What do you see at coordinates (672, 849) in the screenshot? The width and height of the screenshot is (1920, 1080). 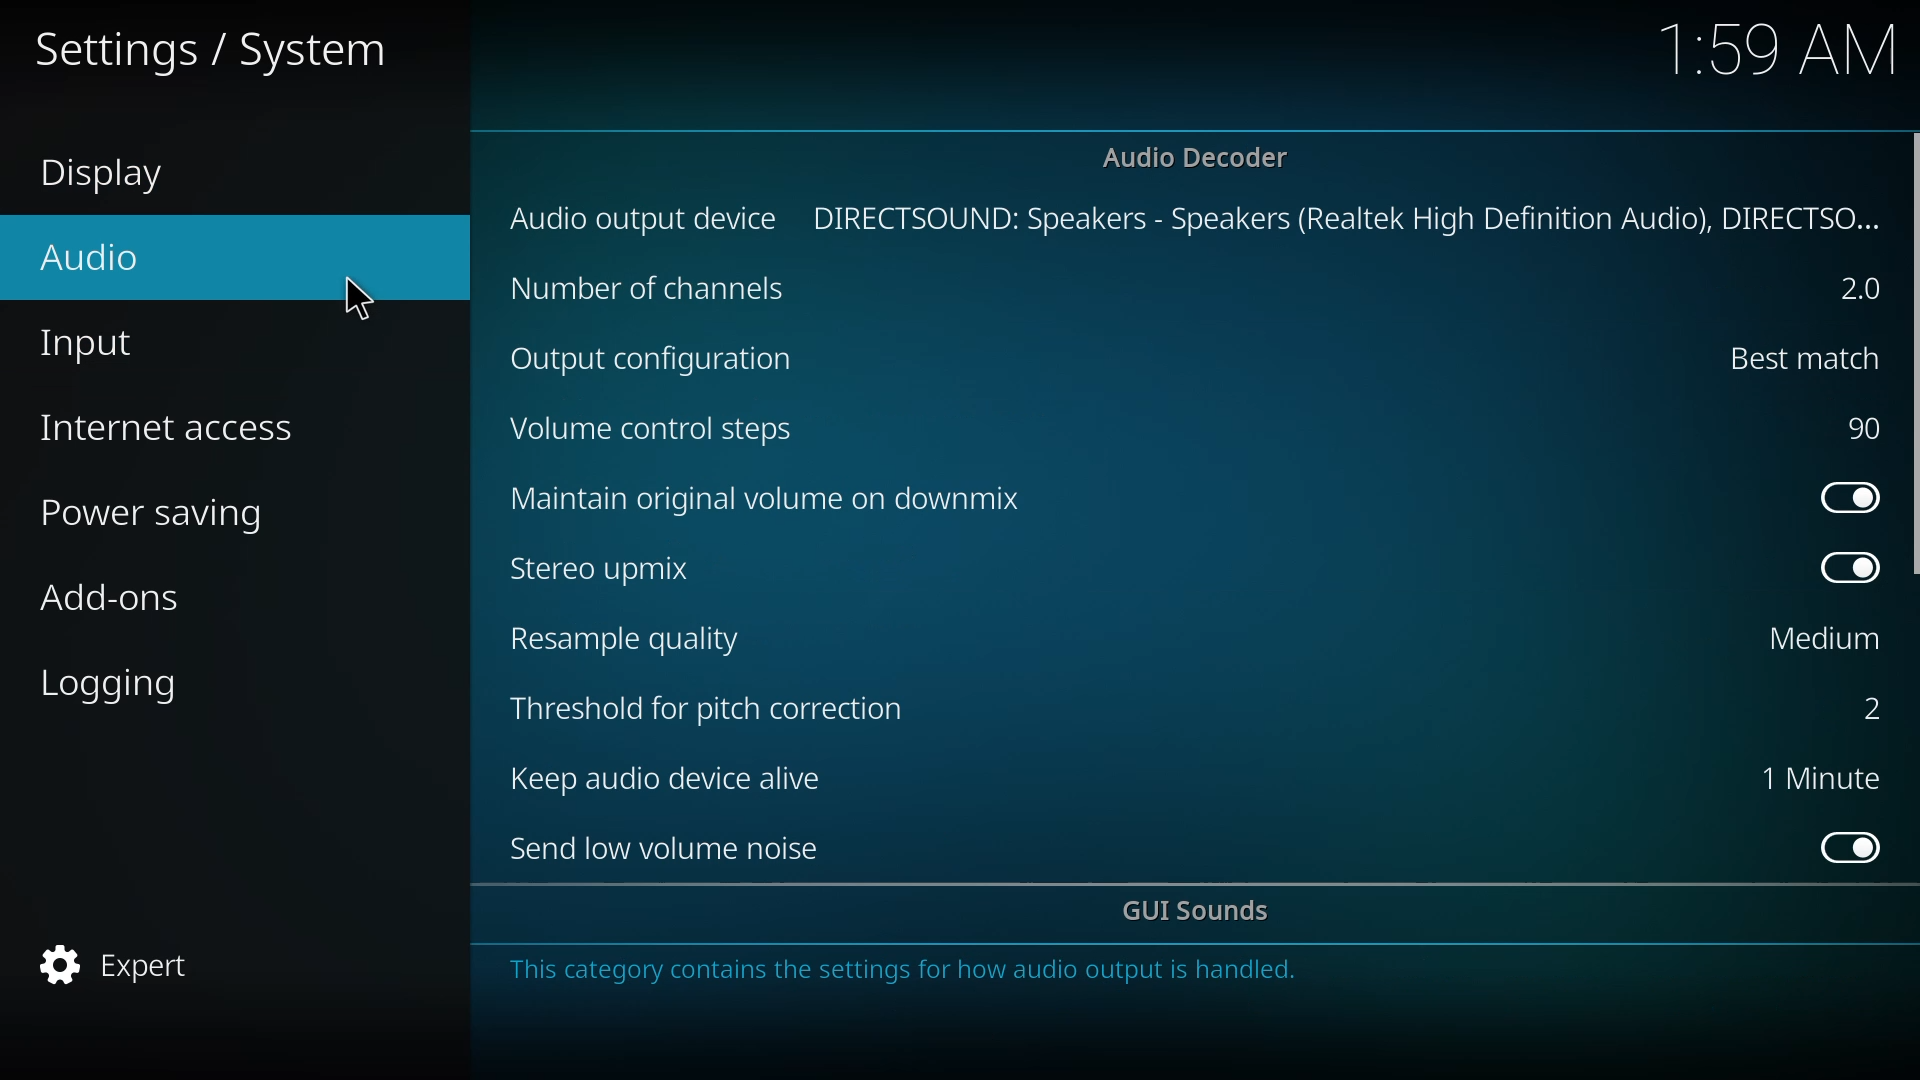 I see `send low volume noise` at bounding box center [672, 849].